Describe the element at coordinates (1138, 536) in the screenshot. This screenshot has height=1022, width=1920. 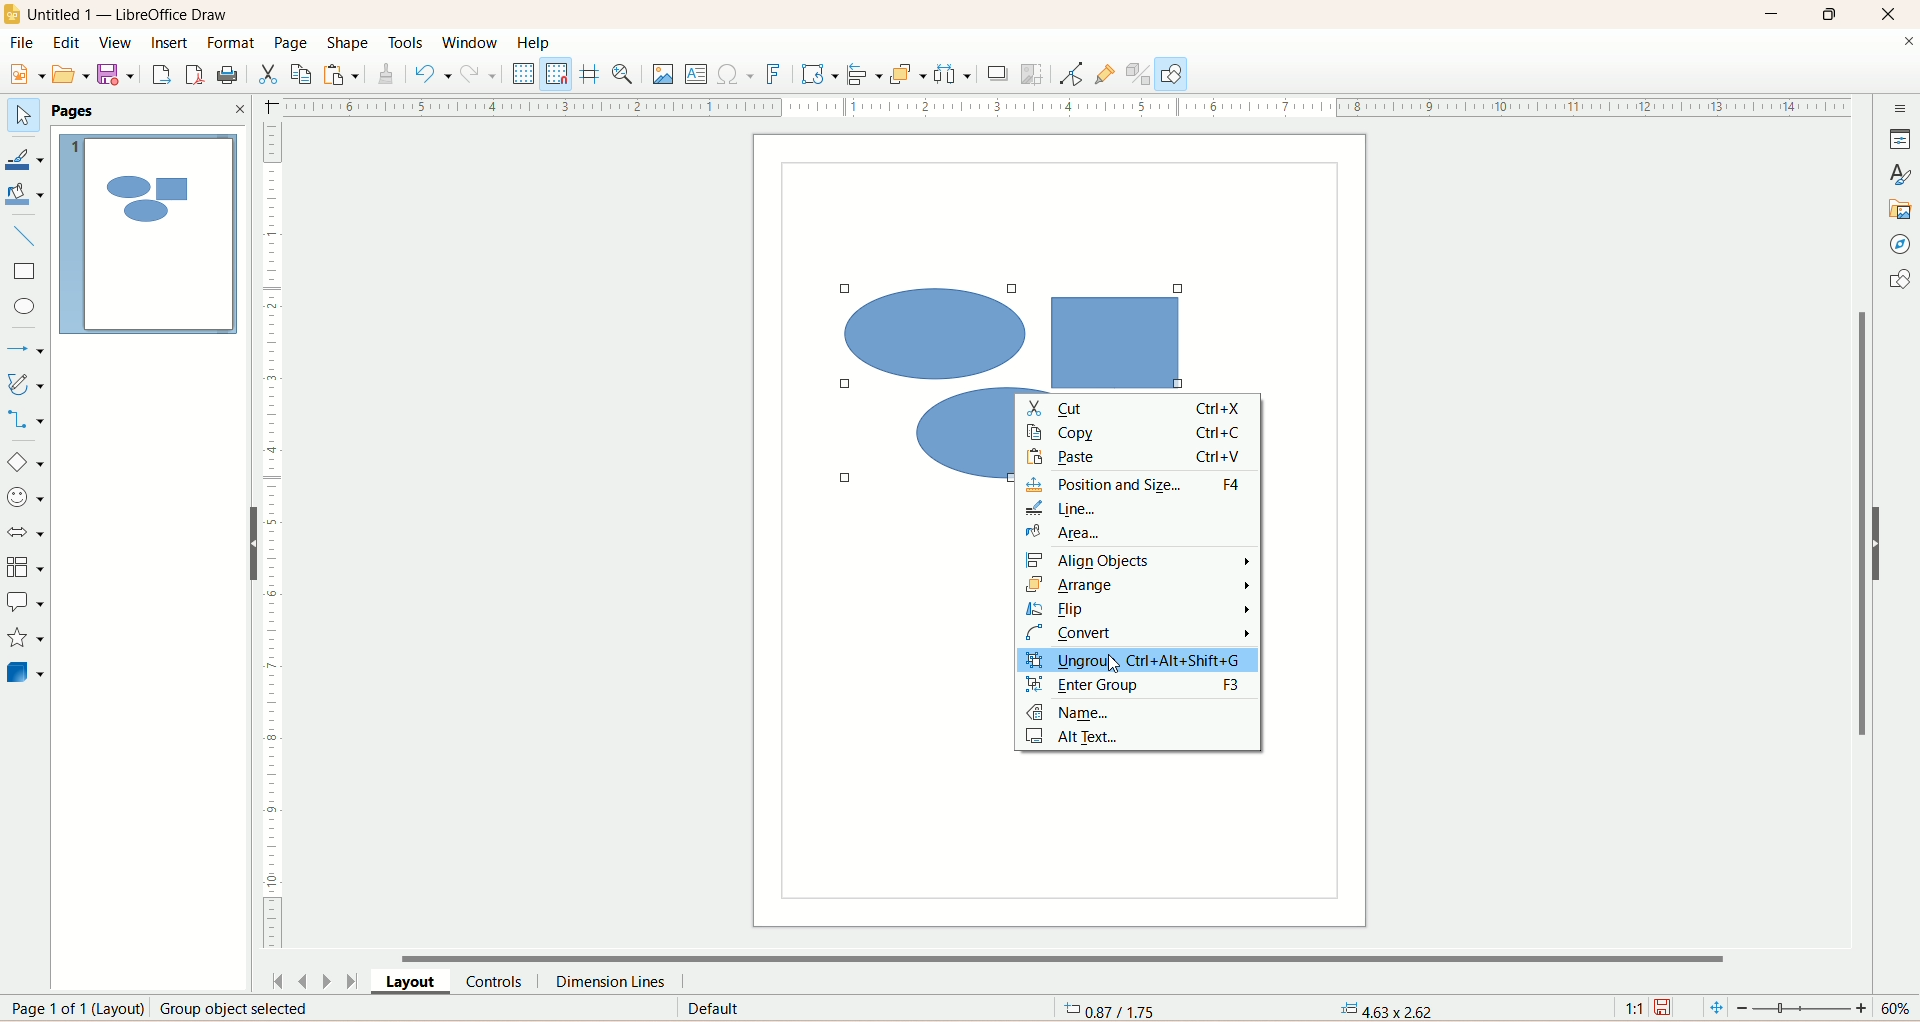
I see `area` at that location.